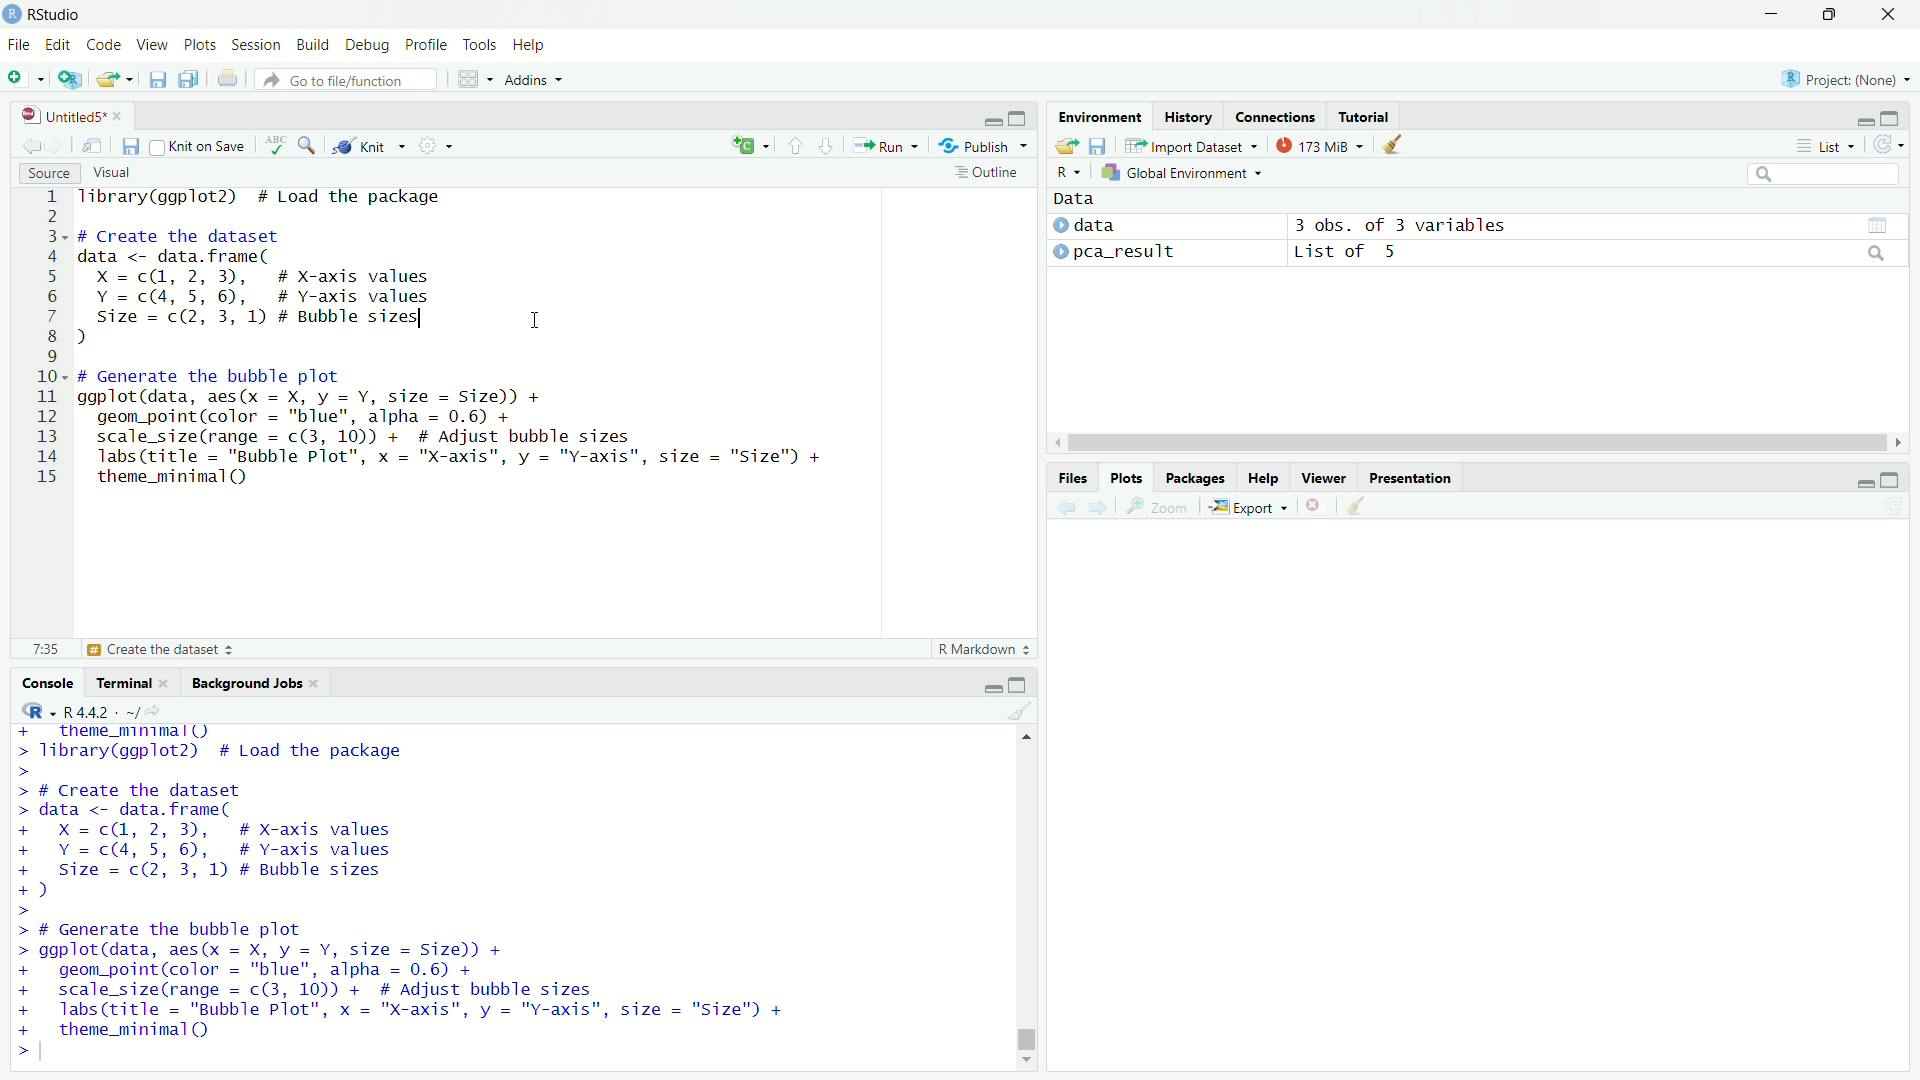 This screenshot has height=1080, width=1920. Describe the element at coordinates (308, 143) in the screenshot. I see `find and replace` at that location.